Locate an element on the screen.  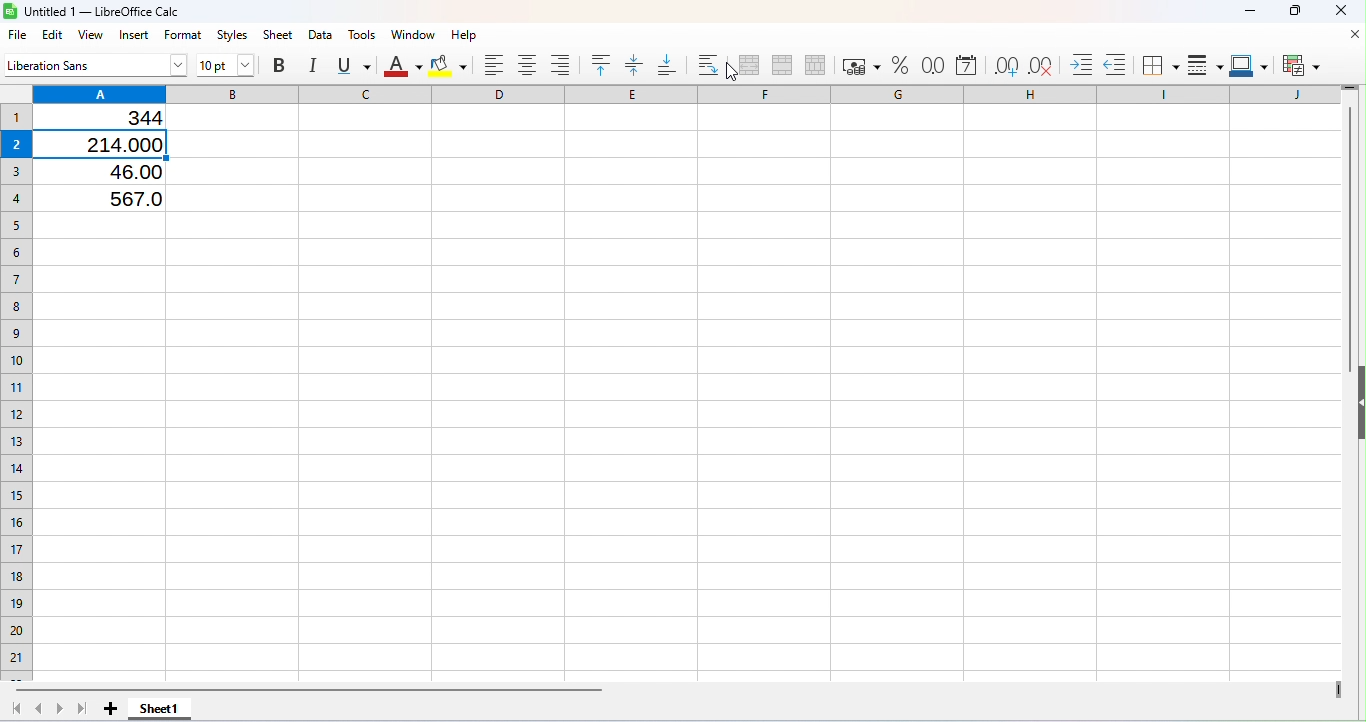
Decrease indent is located at coordinates (1115, 61).